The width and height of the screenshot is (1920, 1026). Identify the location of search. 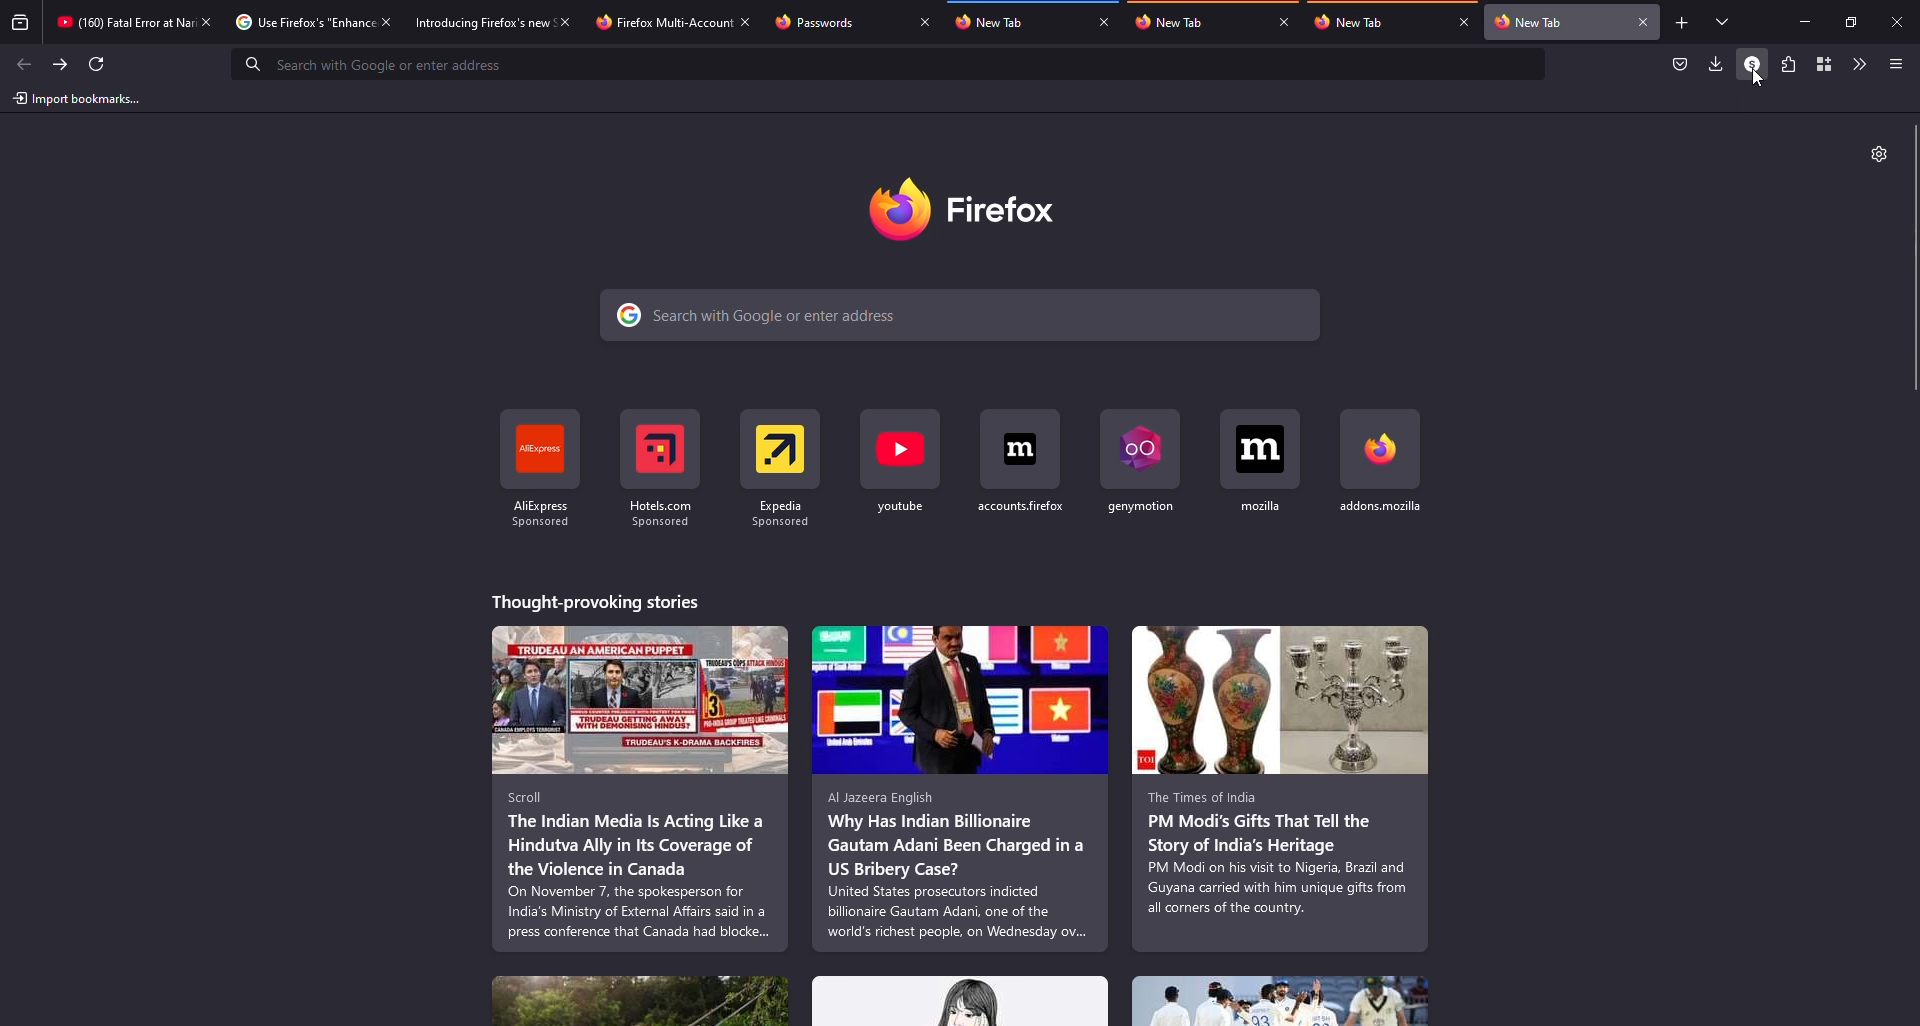
(890, 63).